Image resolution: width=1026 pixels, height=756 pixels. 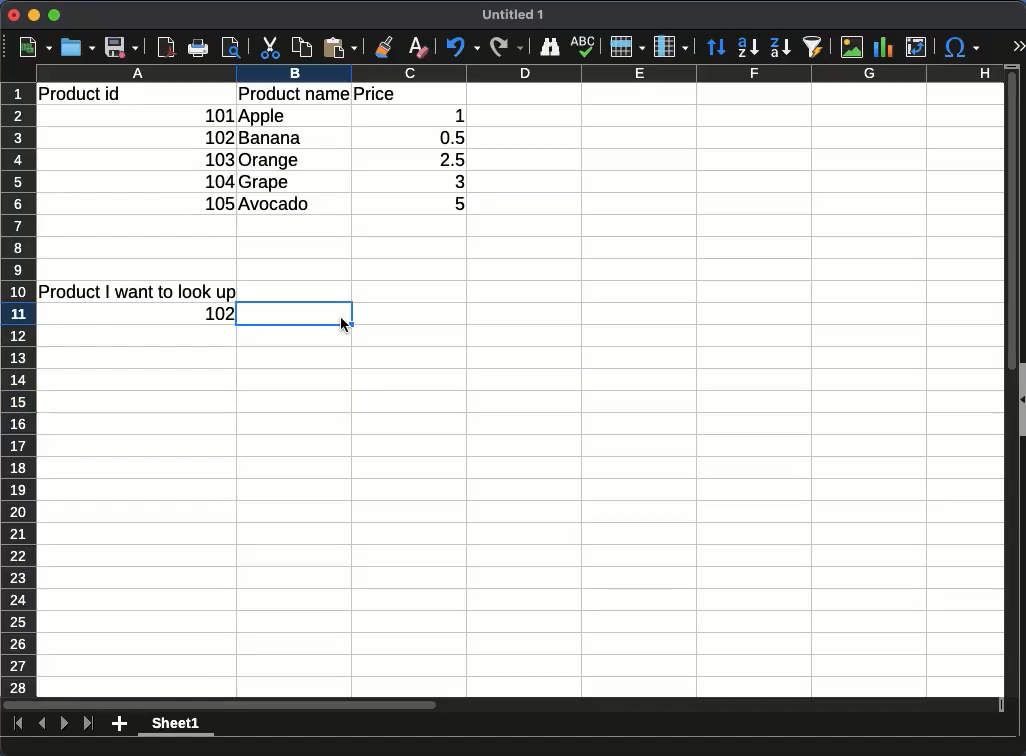 What do you see at coordinates (748, 47) in the screenshot?
I see `ascending ` at bounding box center [748, 47].